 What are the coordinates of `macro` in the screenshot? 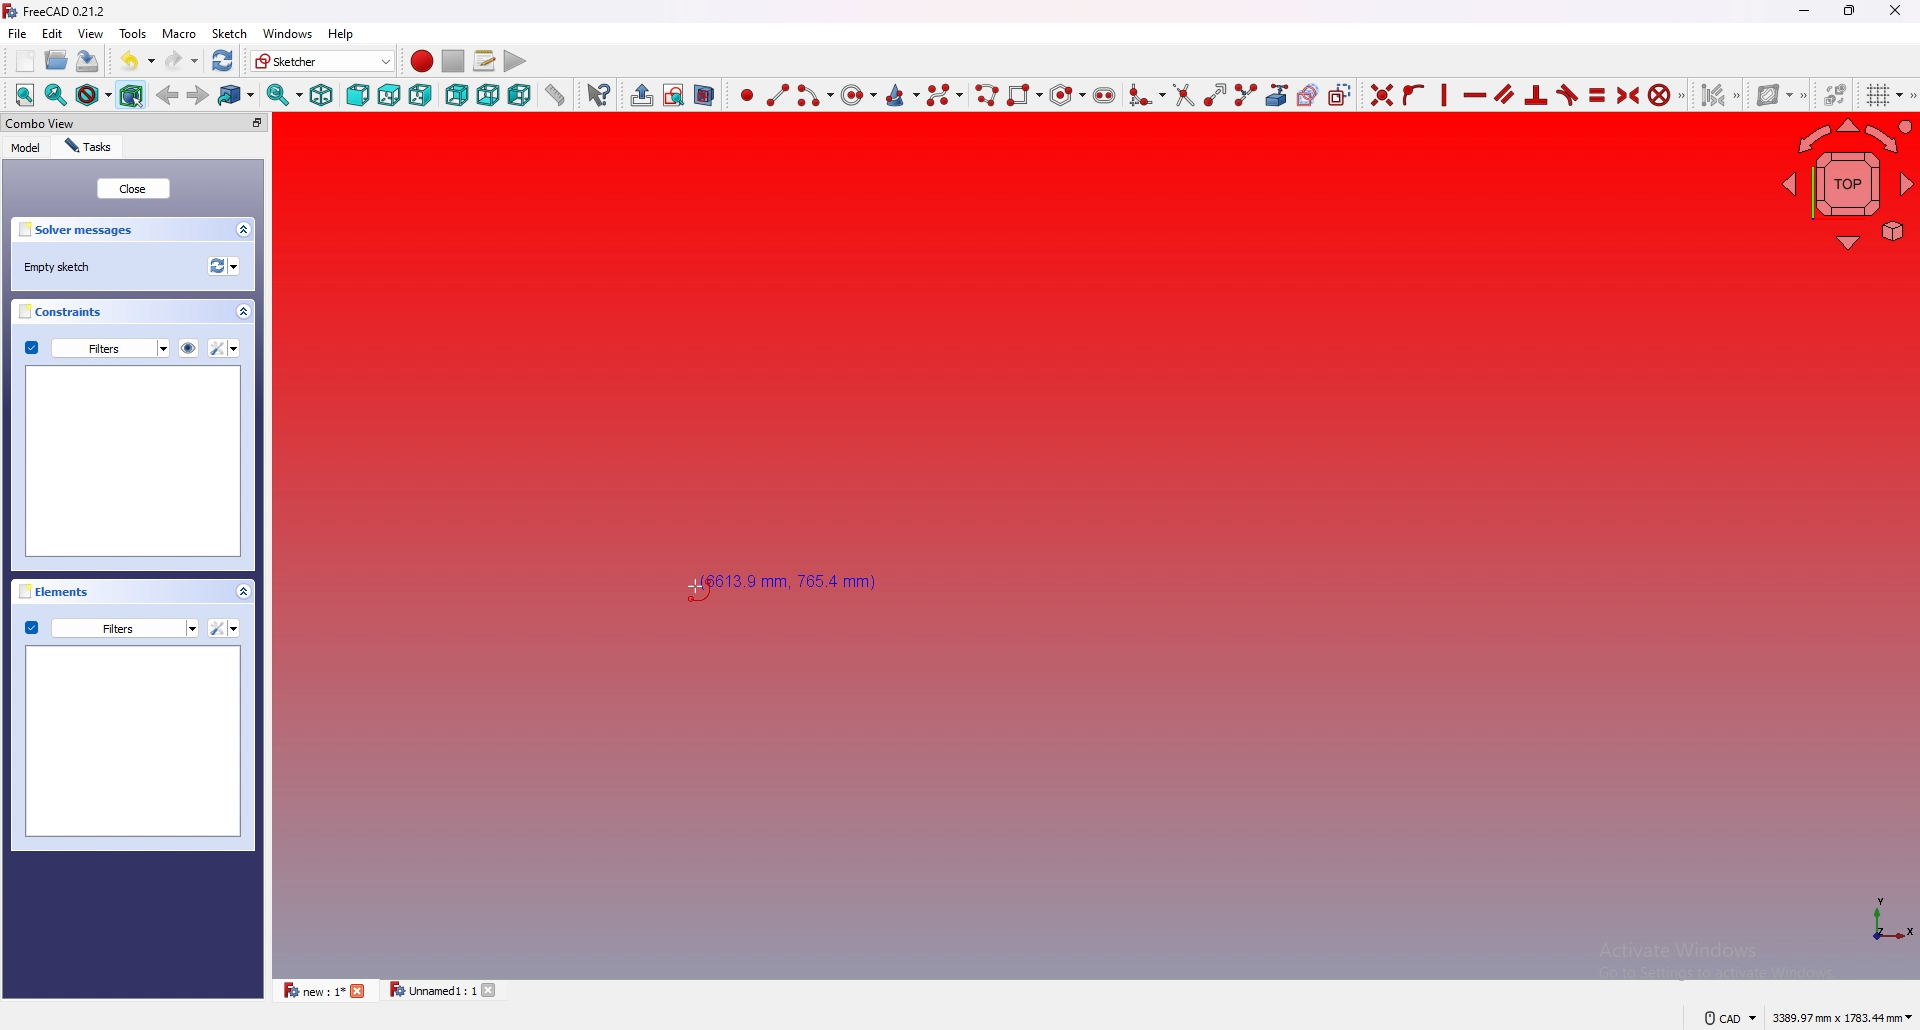 It's located at (178, 32).